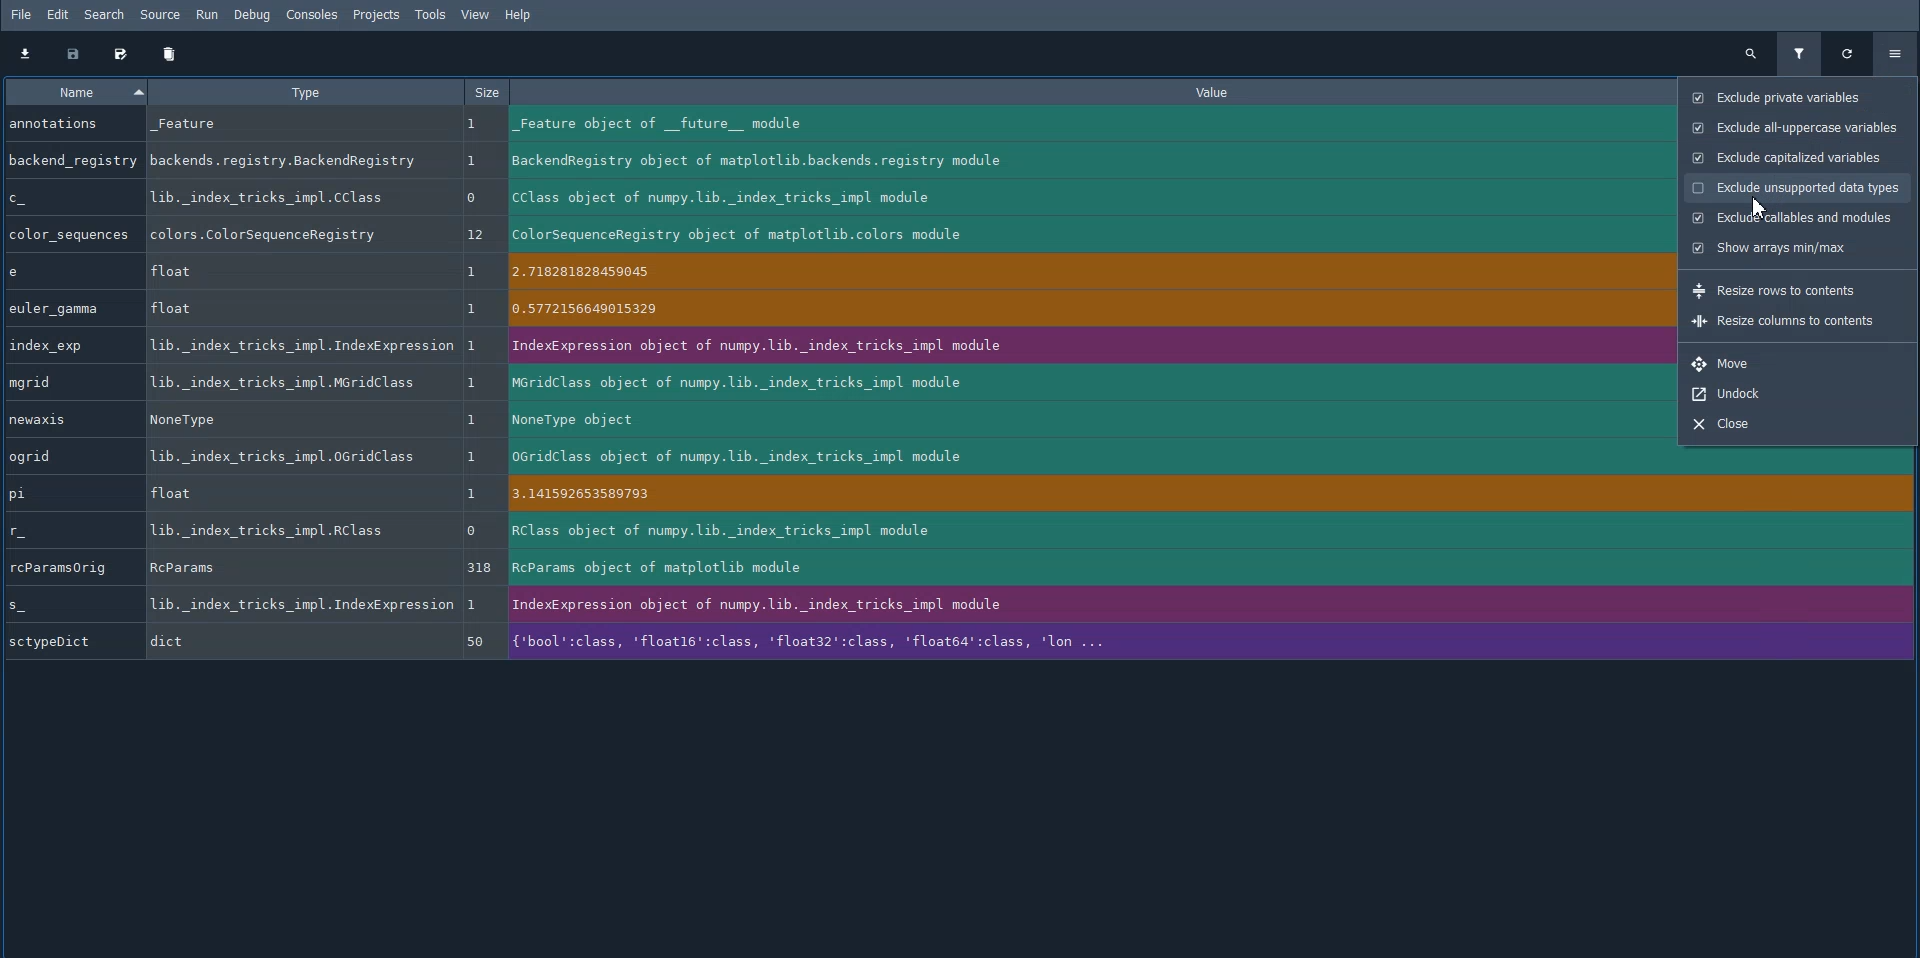 This screenshot has width=1920, height=958. Describe the element at coordinates (1086, 568) in the screenshot. I see `RcParams object of matplotlib module` at that location.